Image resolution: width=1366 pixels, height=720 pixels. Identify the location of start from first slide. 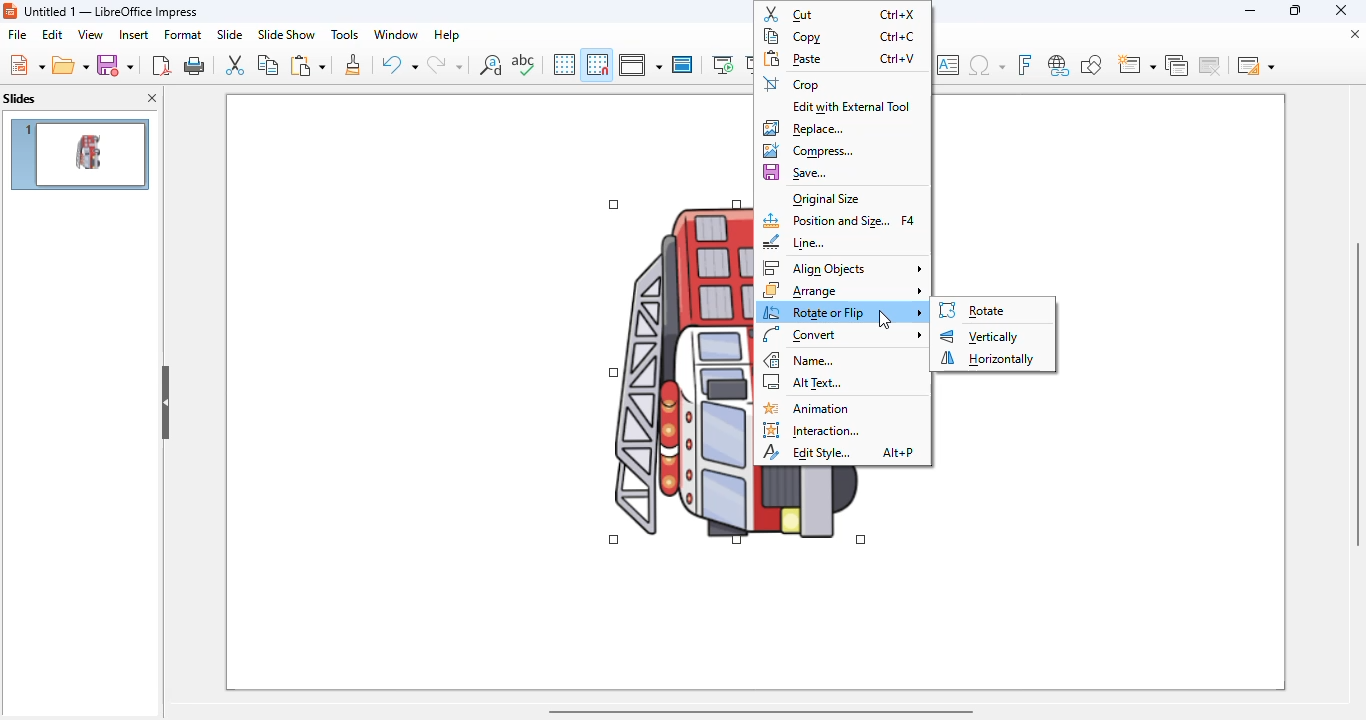
(724, 65).